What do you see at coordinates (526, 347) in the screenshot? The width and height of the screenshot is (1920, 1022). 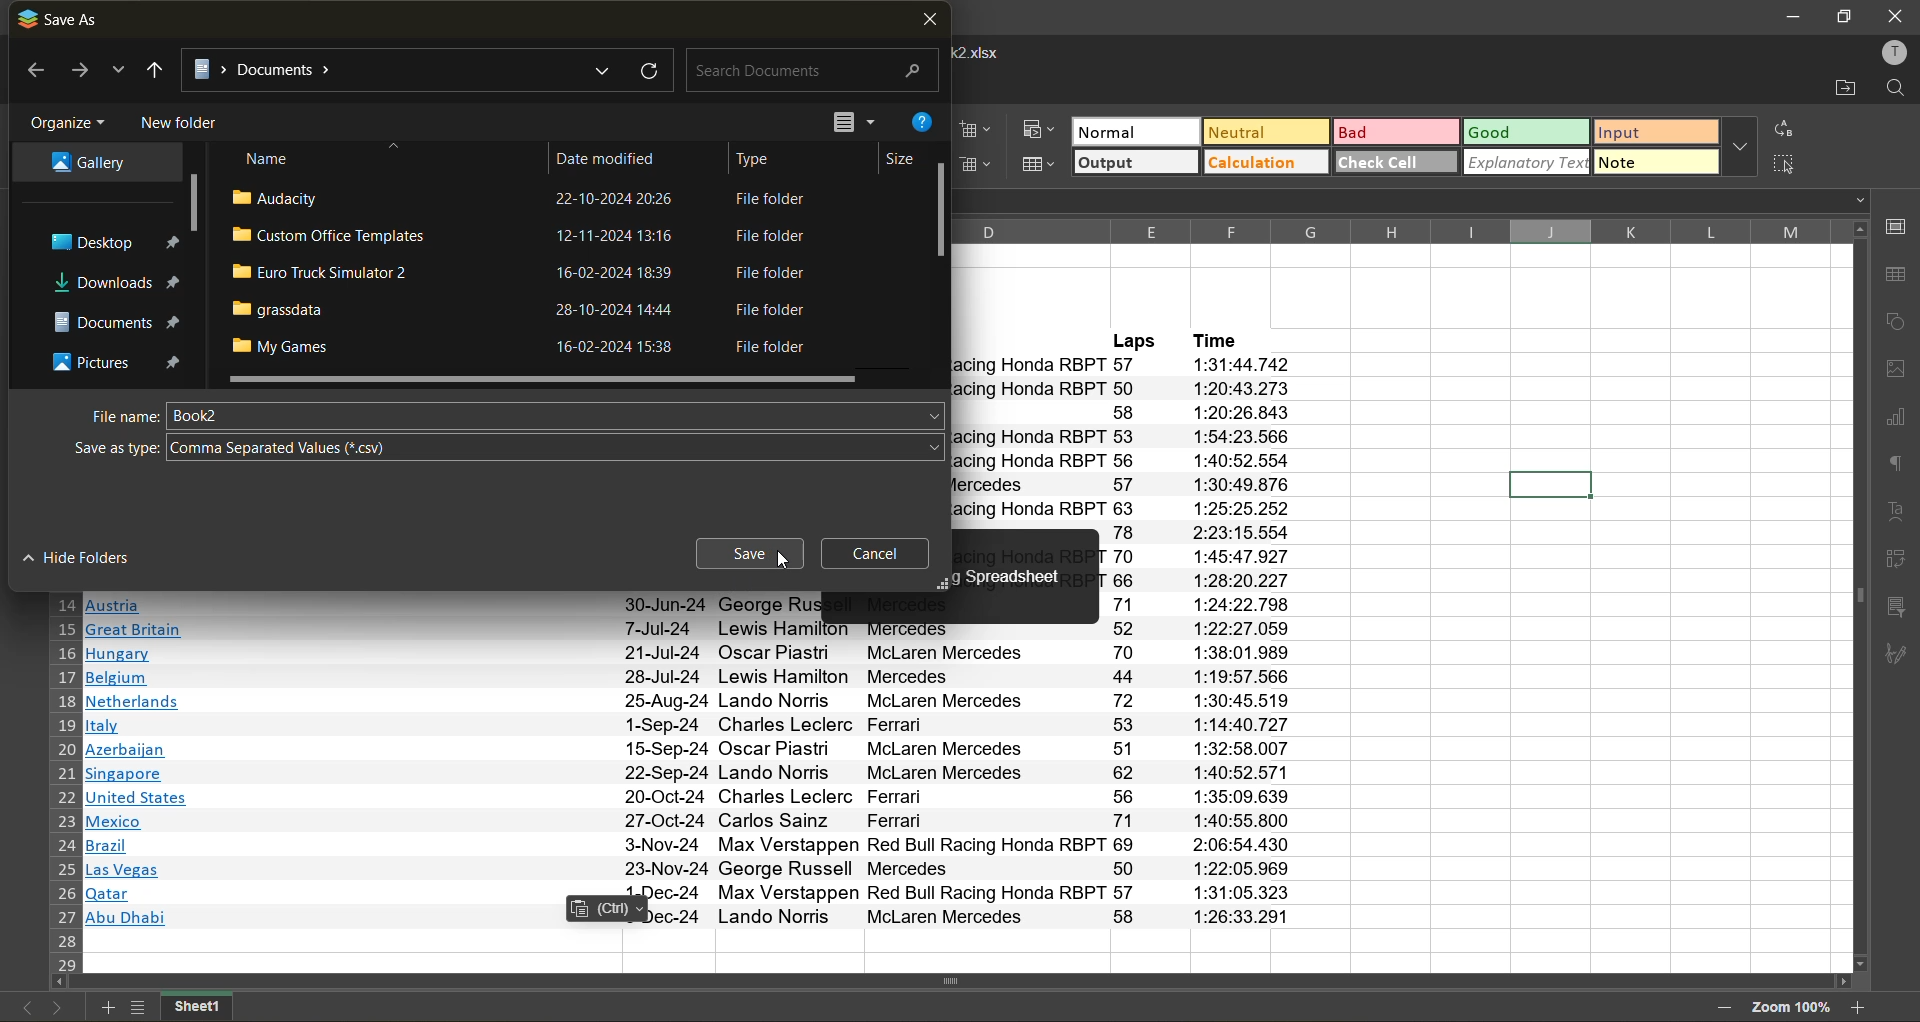 I see `file` at bounding box center [526, 347].